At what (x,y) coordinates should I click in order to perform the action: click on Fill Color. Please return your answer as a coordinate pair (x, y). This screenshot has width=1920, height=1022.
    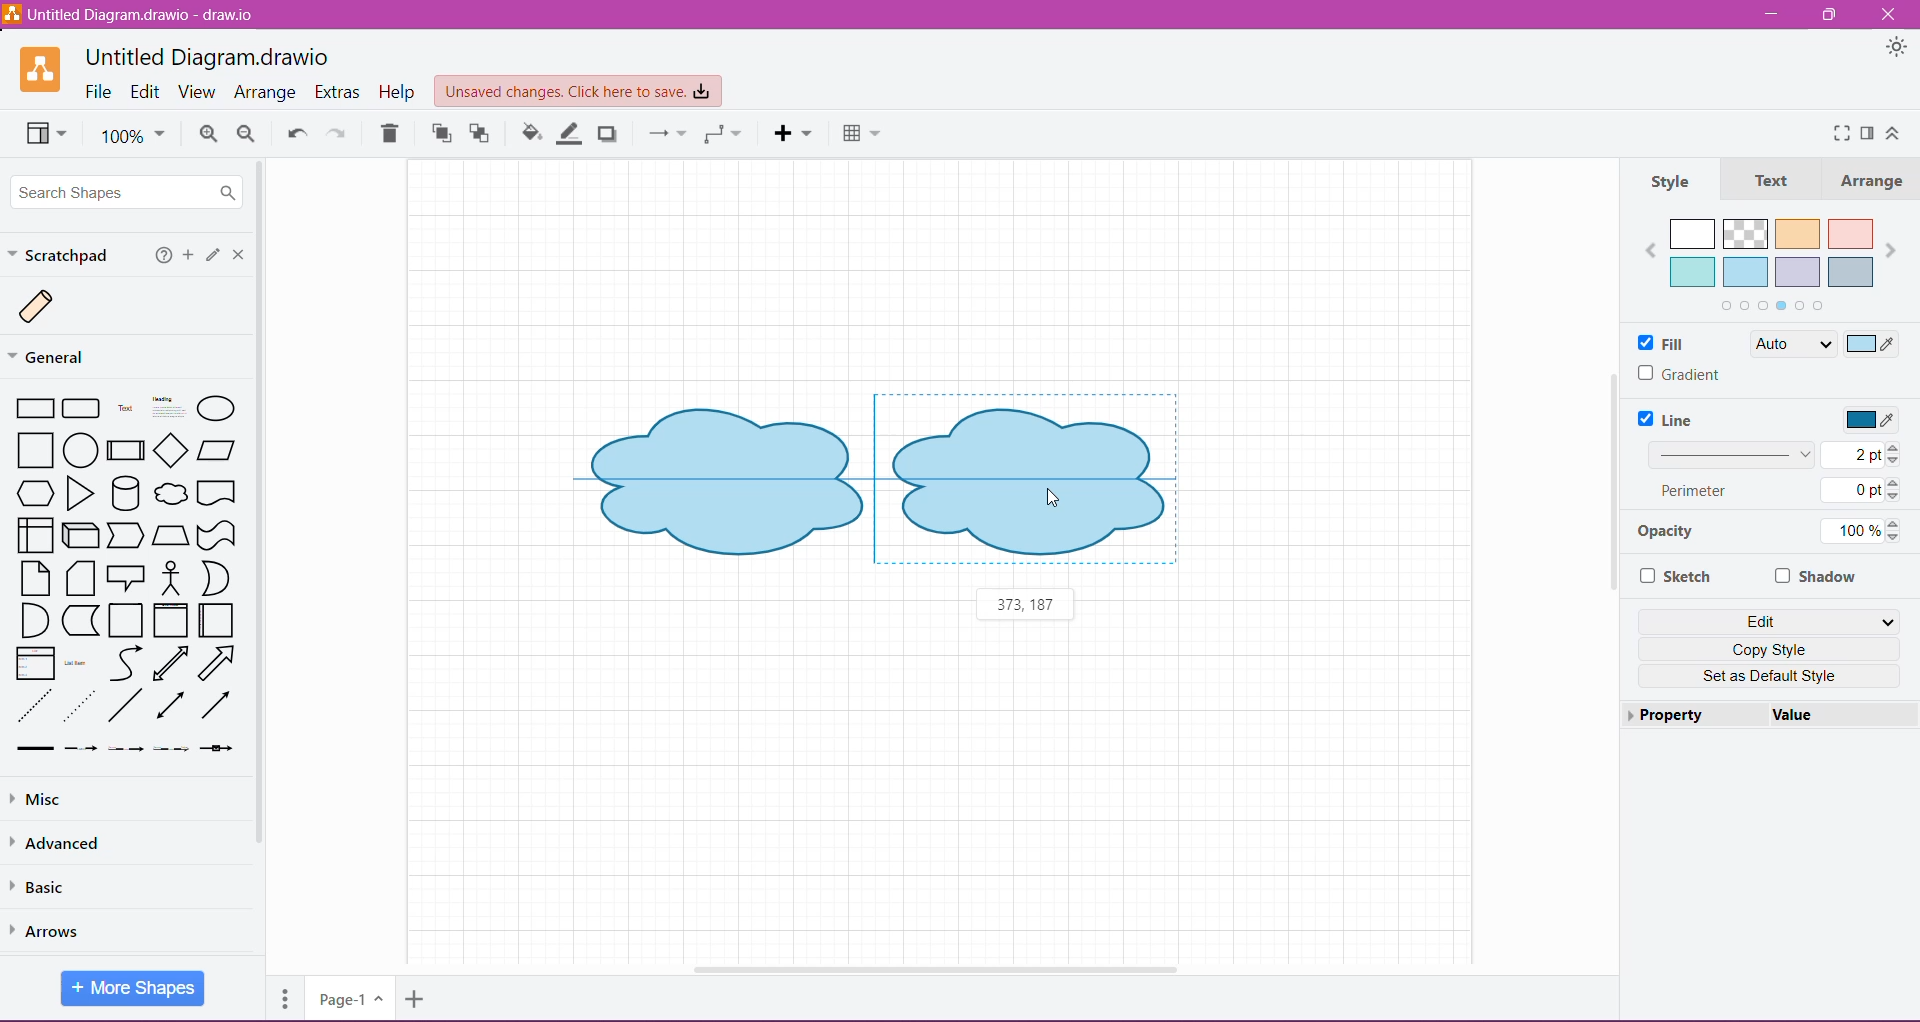
    Looking at the image, I should click on (531, 134).